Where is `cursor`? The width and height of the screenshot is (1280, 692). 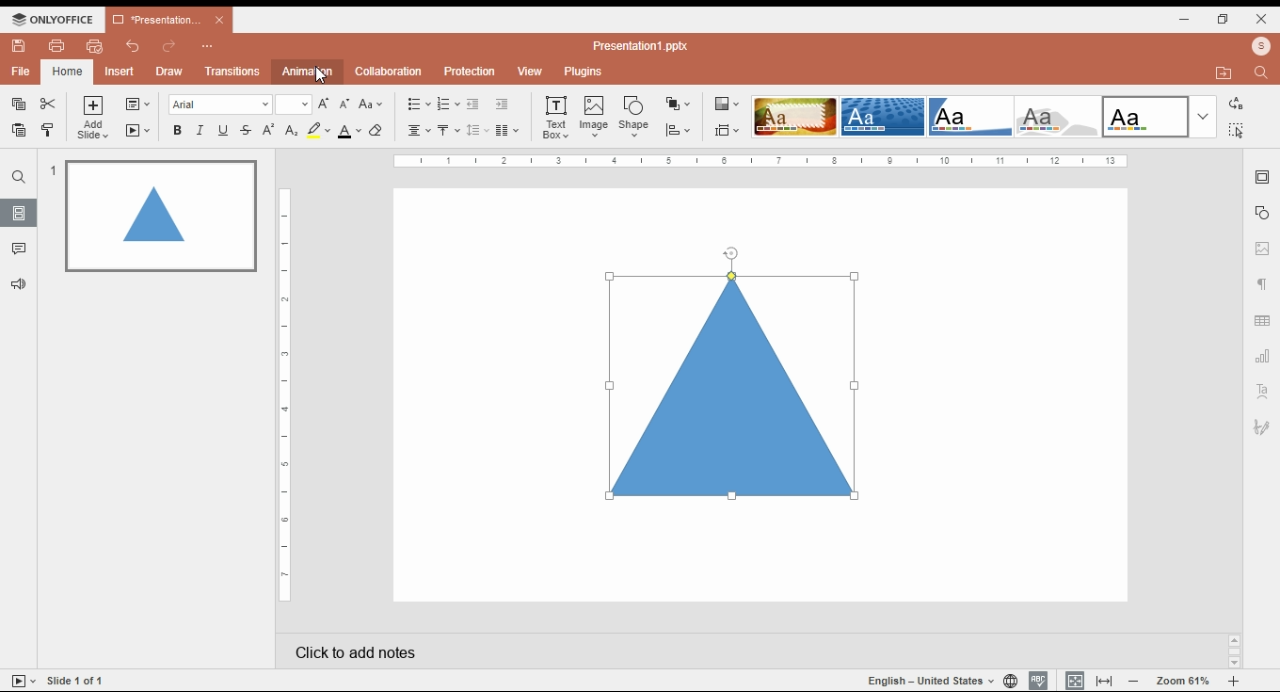
cursor is located at coordinates (322, 78).